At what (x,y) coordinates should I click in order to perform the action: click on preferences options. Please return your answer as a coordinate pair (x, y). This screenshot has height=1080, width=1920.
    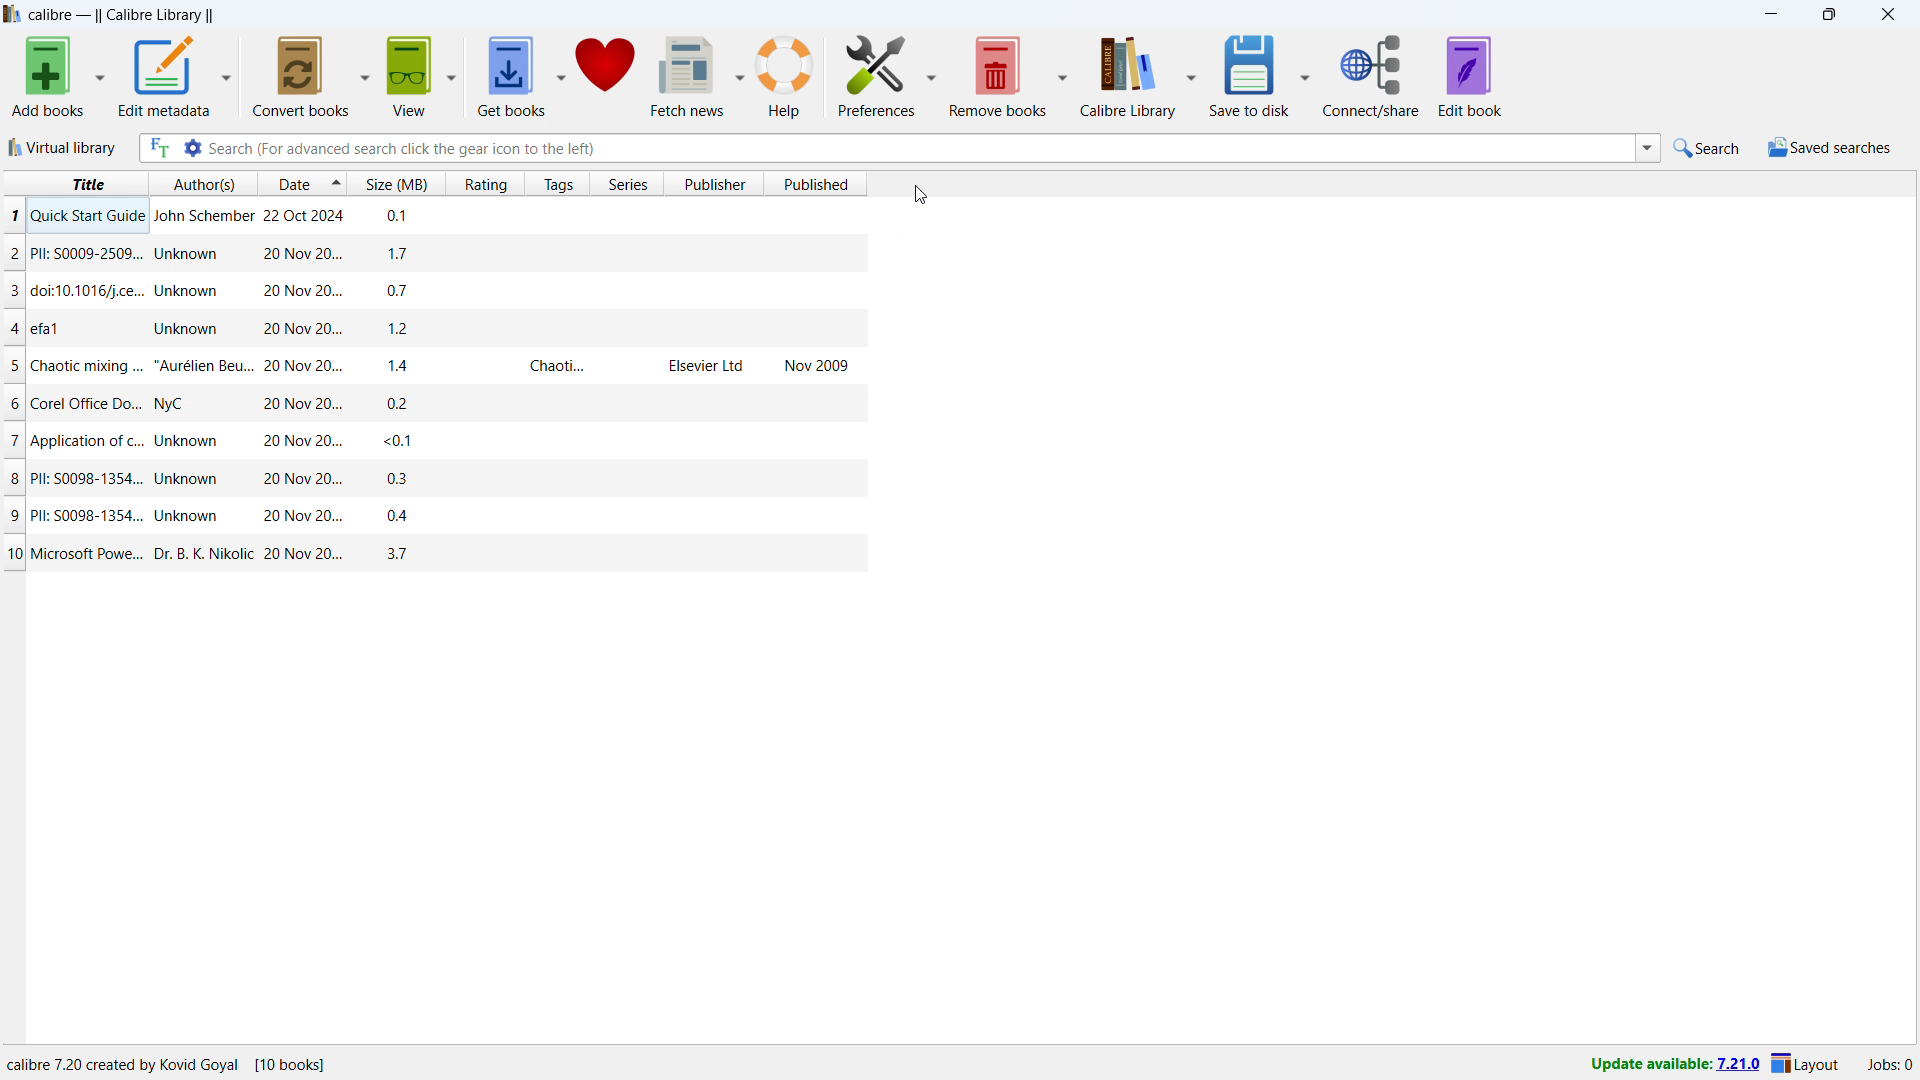
    Looking at the image, I should click on (932, 74).